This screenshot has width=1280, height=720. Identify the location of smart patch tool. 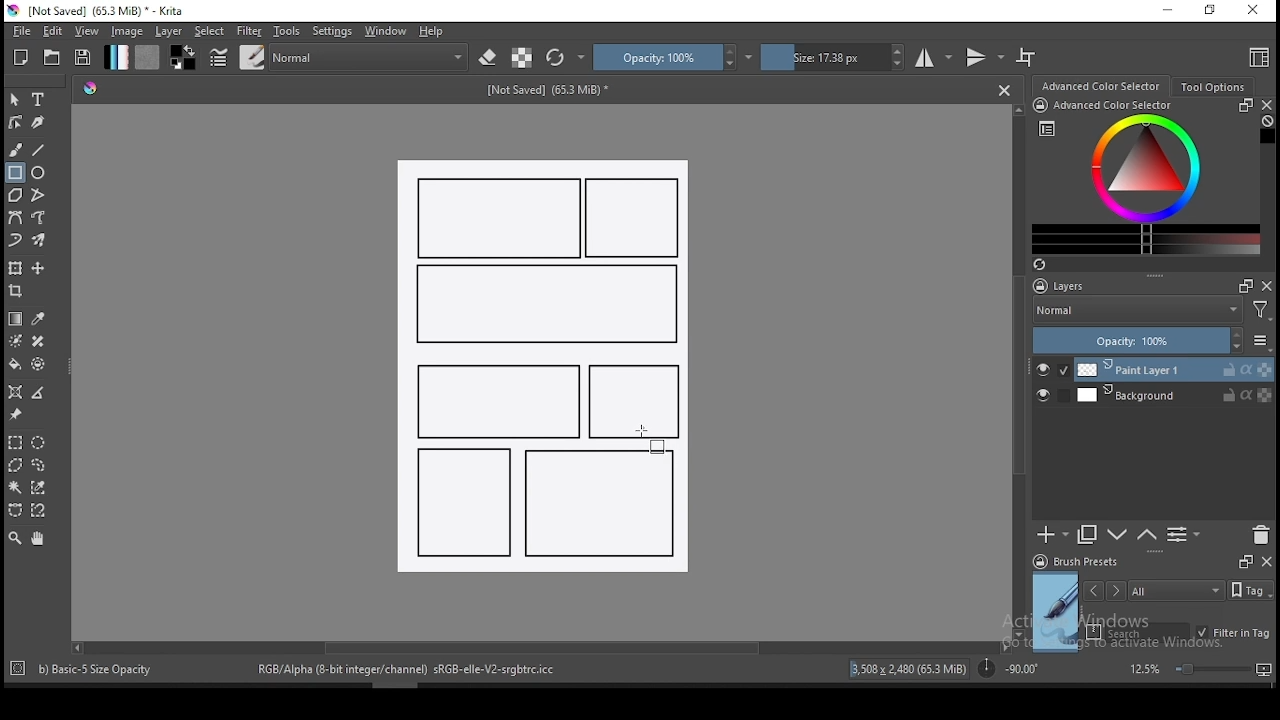
(38, 341).